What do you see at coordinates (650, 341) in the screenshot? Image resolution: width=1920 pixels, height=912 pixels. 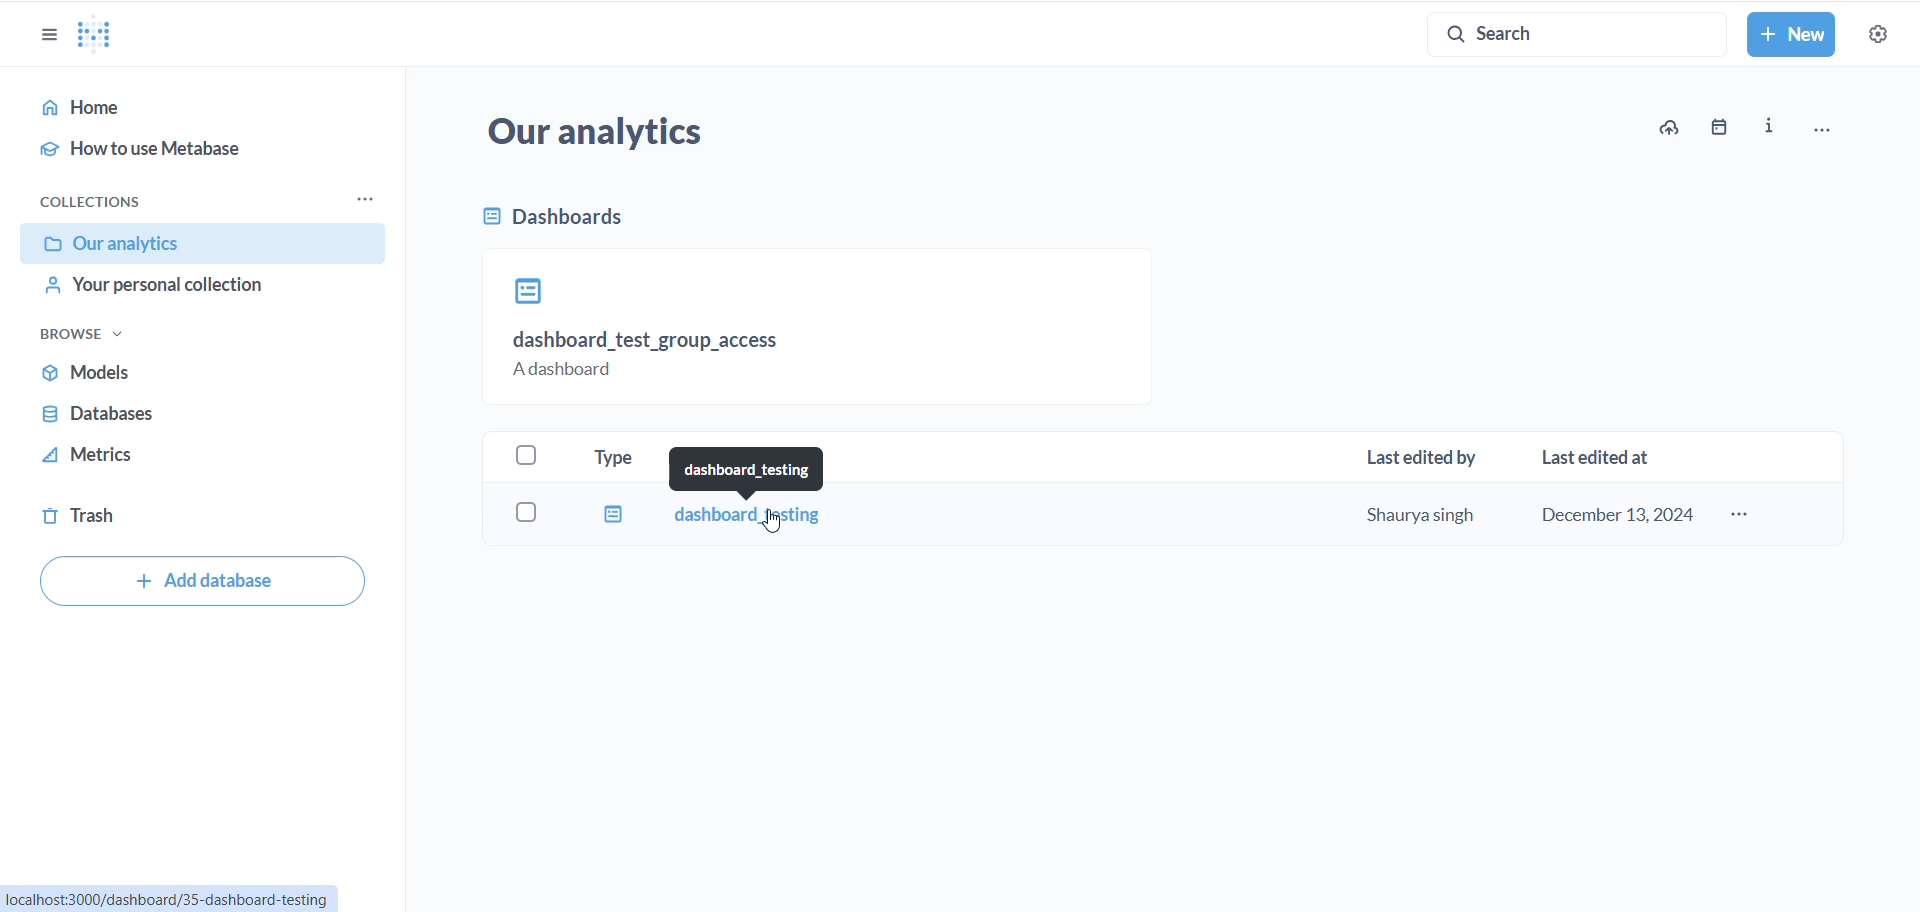 I see `dashboard_test_group access` at bounding box center [650, 341].